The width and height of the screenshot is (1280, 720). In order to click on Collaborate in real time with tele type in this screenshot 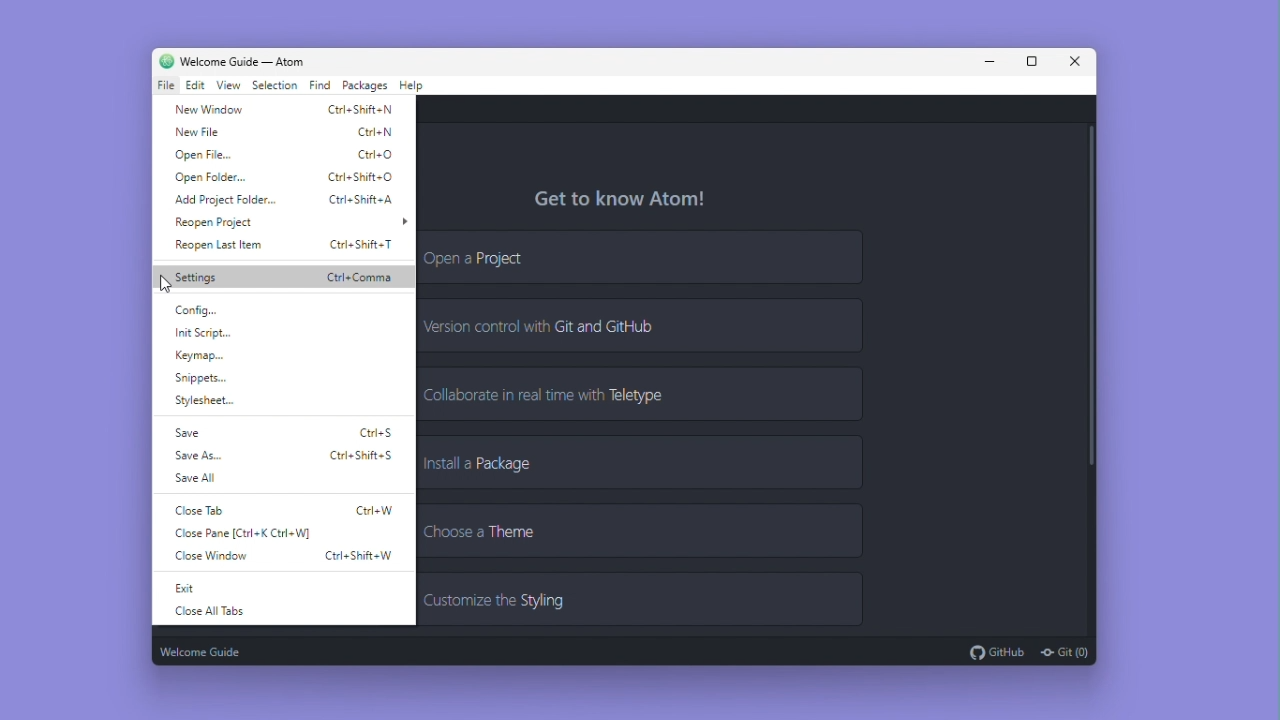, I will do `click(643, 397)`.